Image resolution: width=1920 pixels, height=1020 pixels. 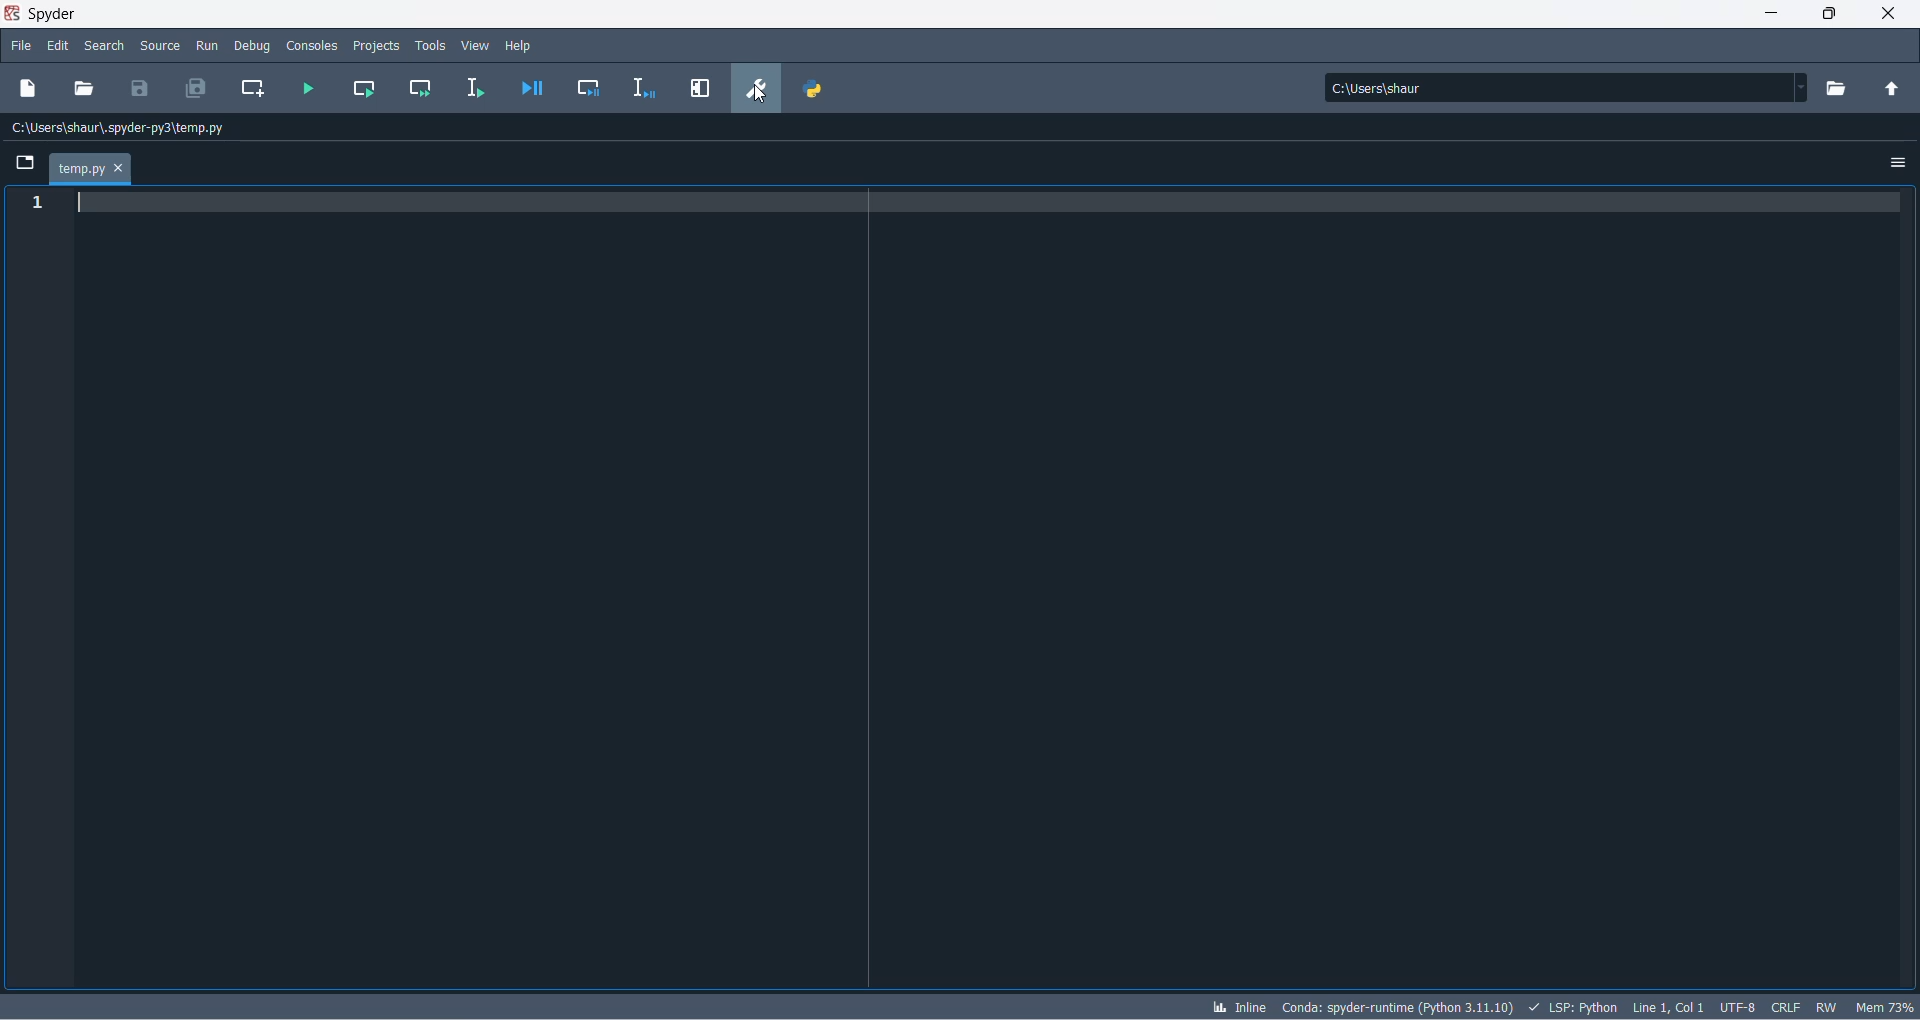 What do you see at coordinates (1771, 20) in the screenshot?
I see `minimize` at bounding box center [1771, 20].